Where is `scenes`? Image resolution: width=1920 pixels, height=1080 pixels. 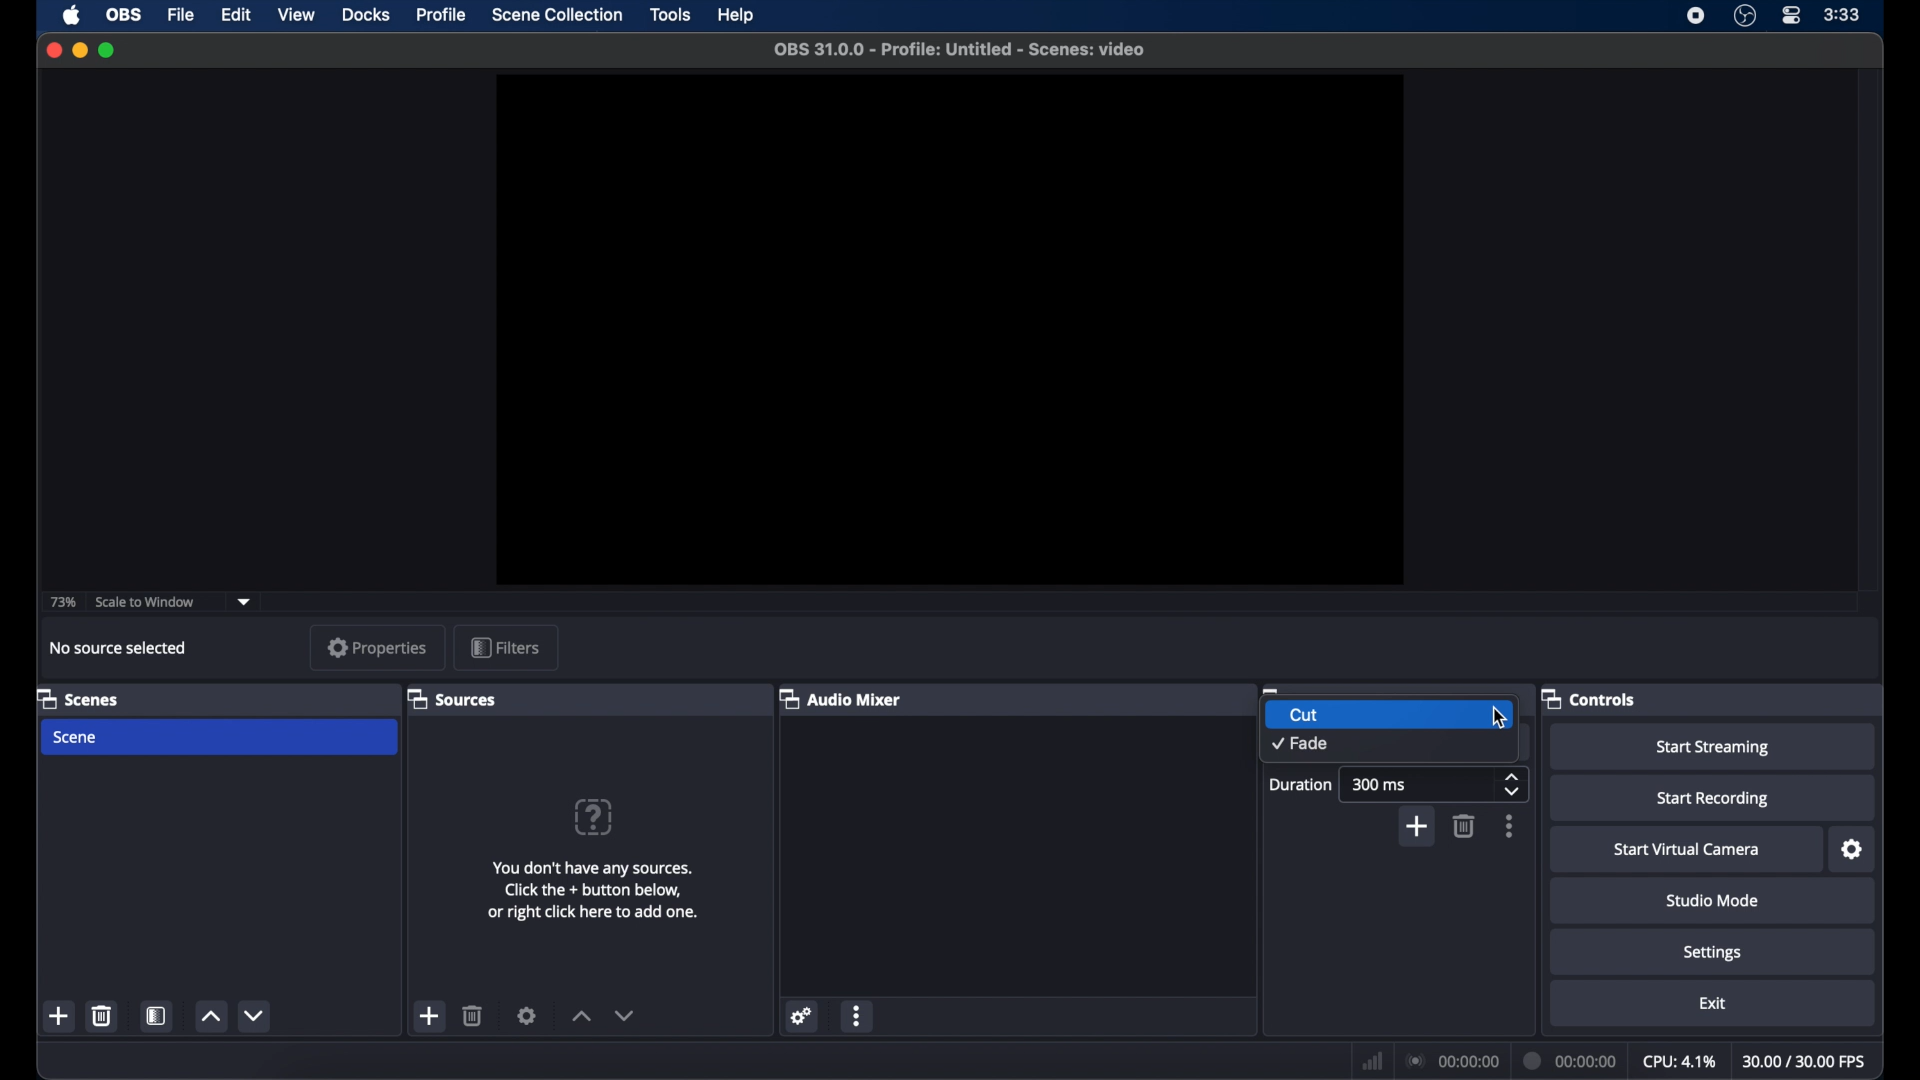
scenes is located at coordinates (77, 698).